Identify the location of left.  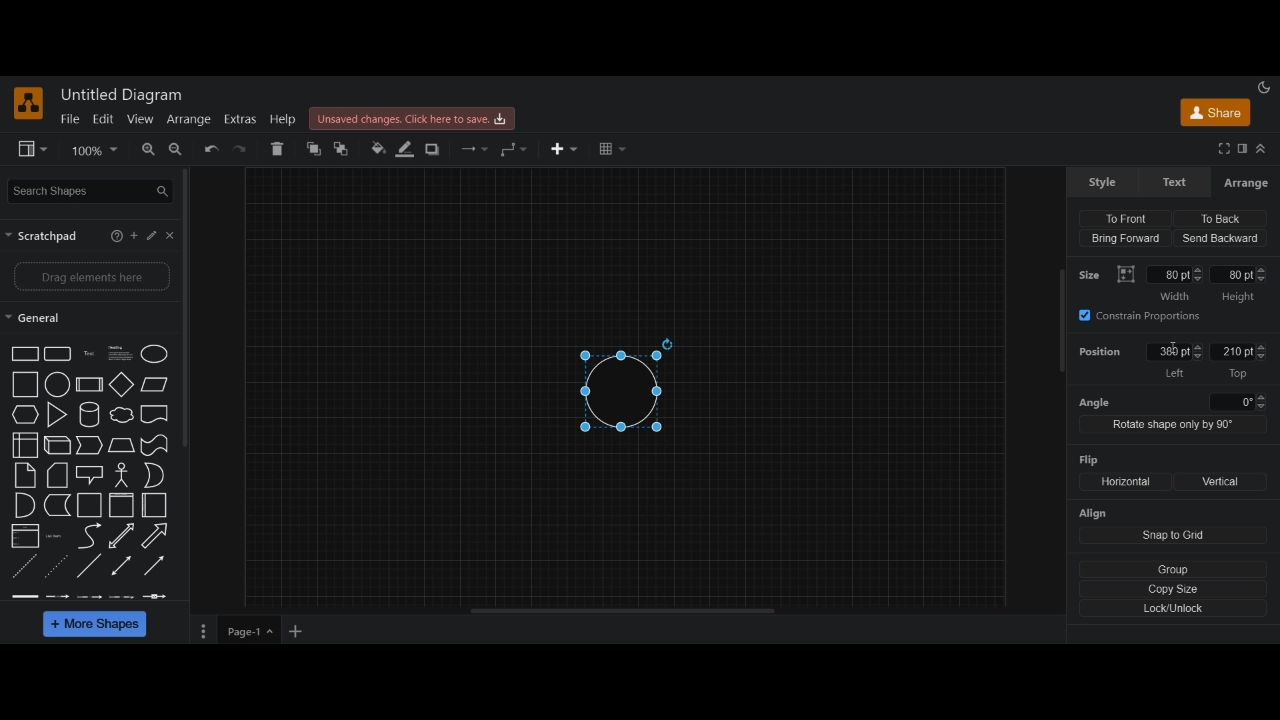
(1172, 361).